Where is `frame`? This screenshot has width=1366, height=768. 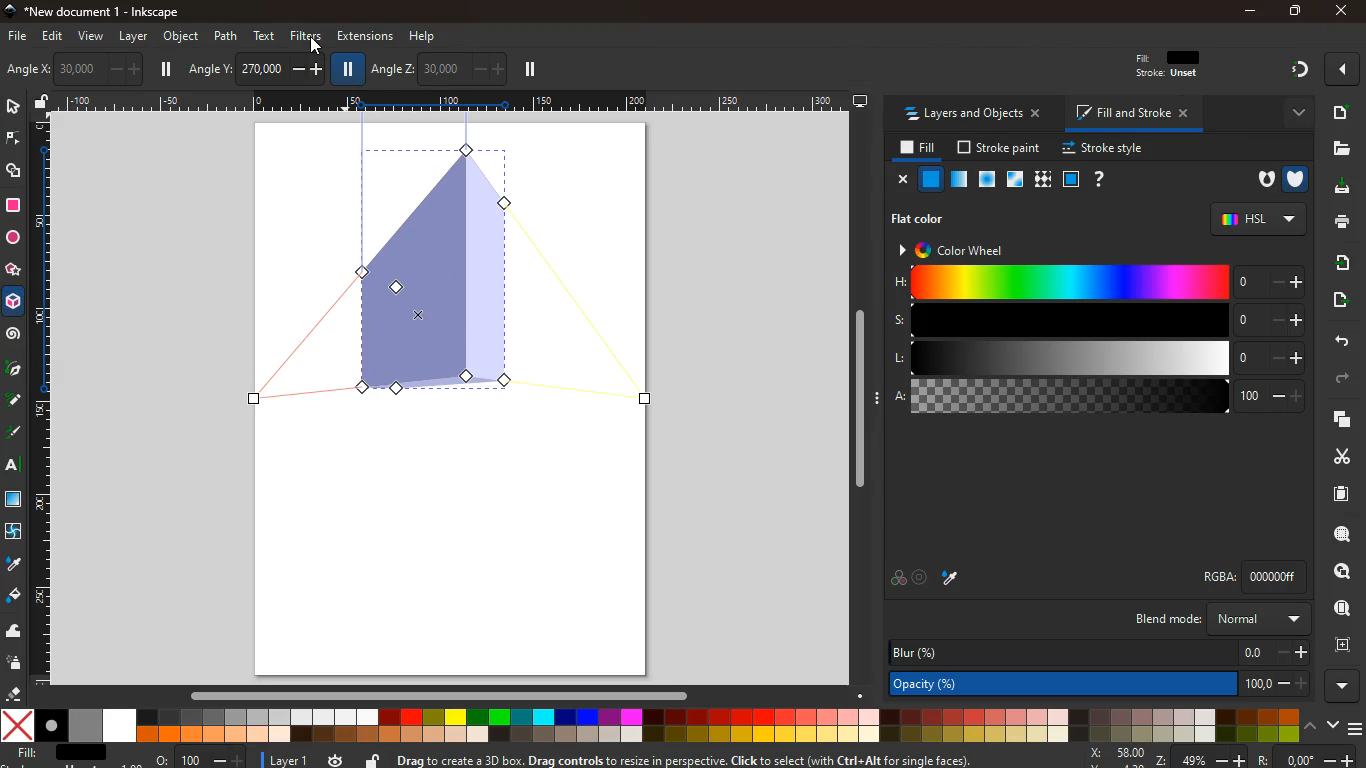
frame is located at coordinates (1071, 179).